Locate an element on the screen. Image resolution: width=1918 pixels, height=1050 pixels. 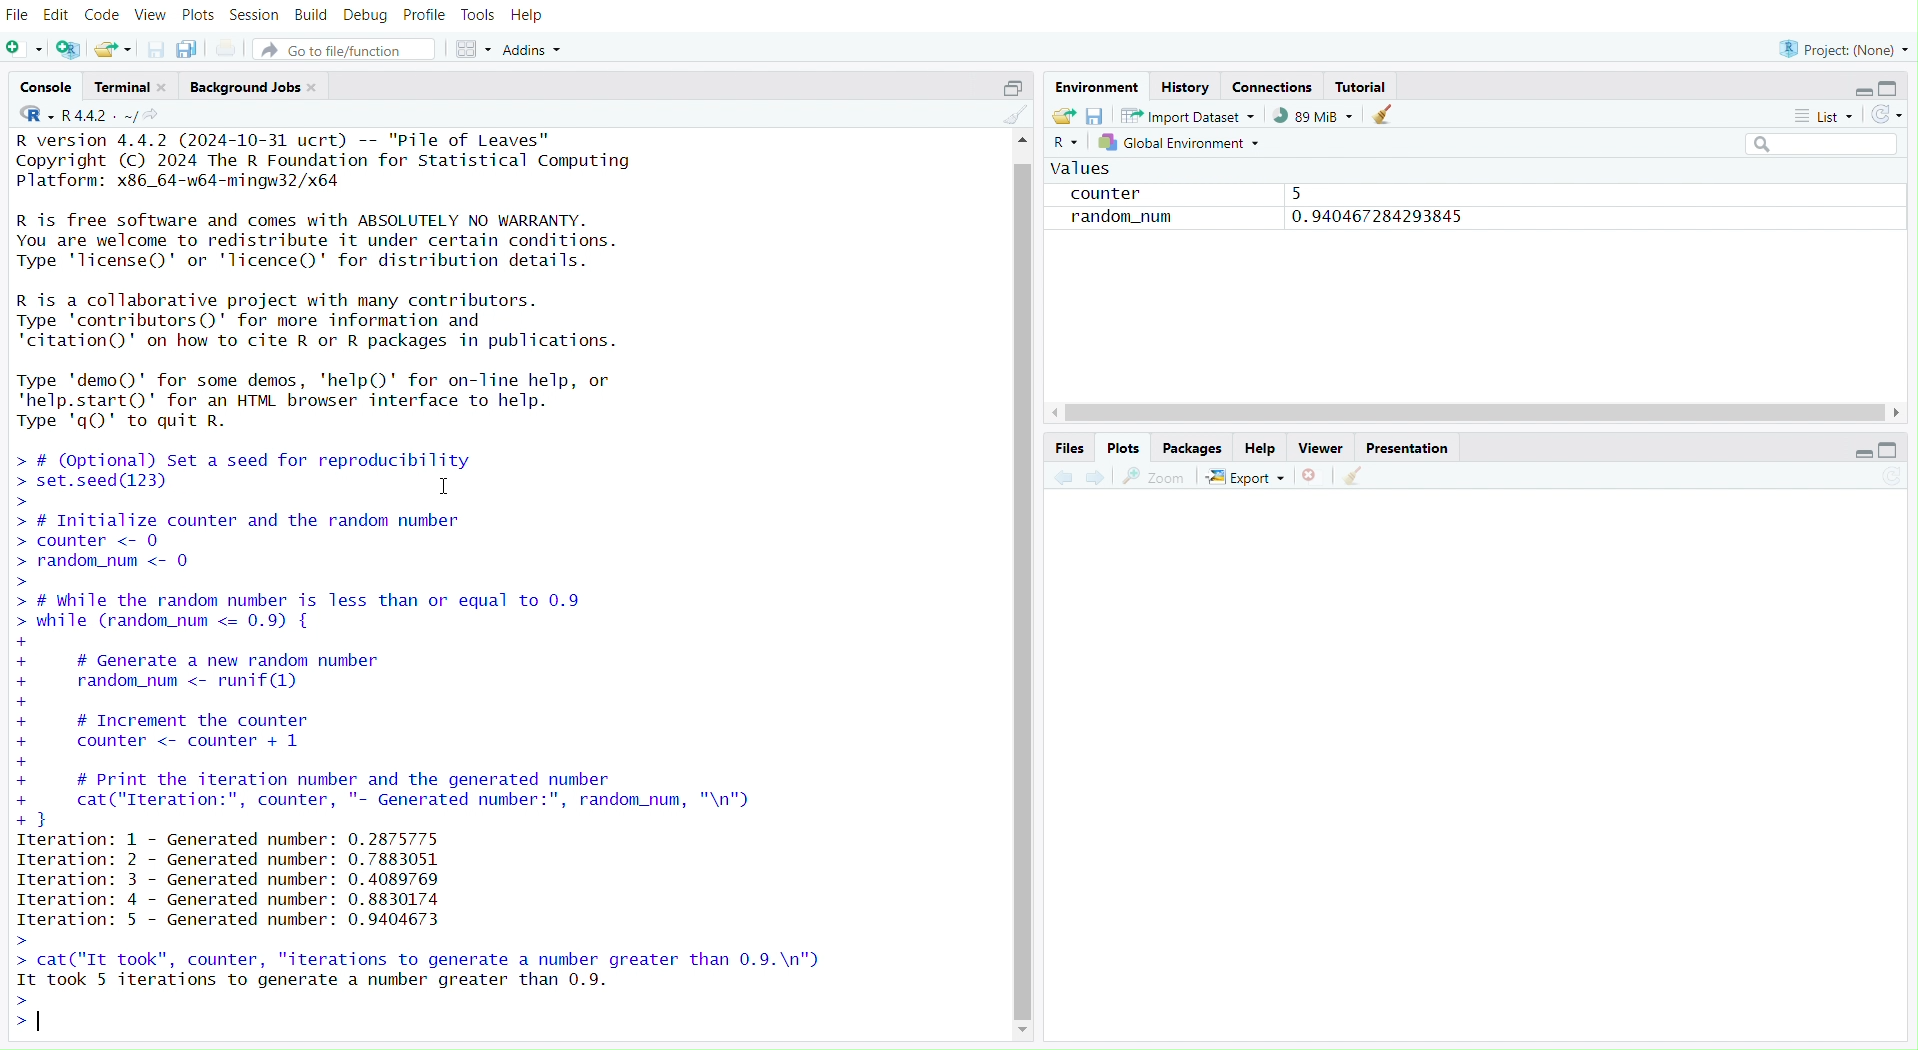
Save current document (Ctrl + S) is located at coordinates (158, 48).